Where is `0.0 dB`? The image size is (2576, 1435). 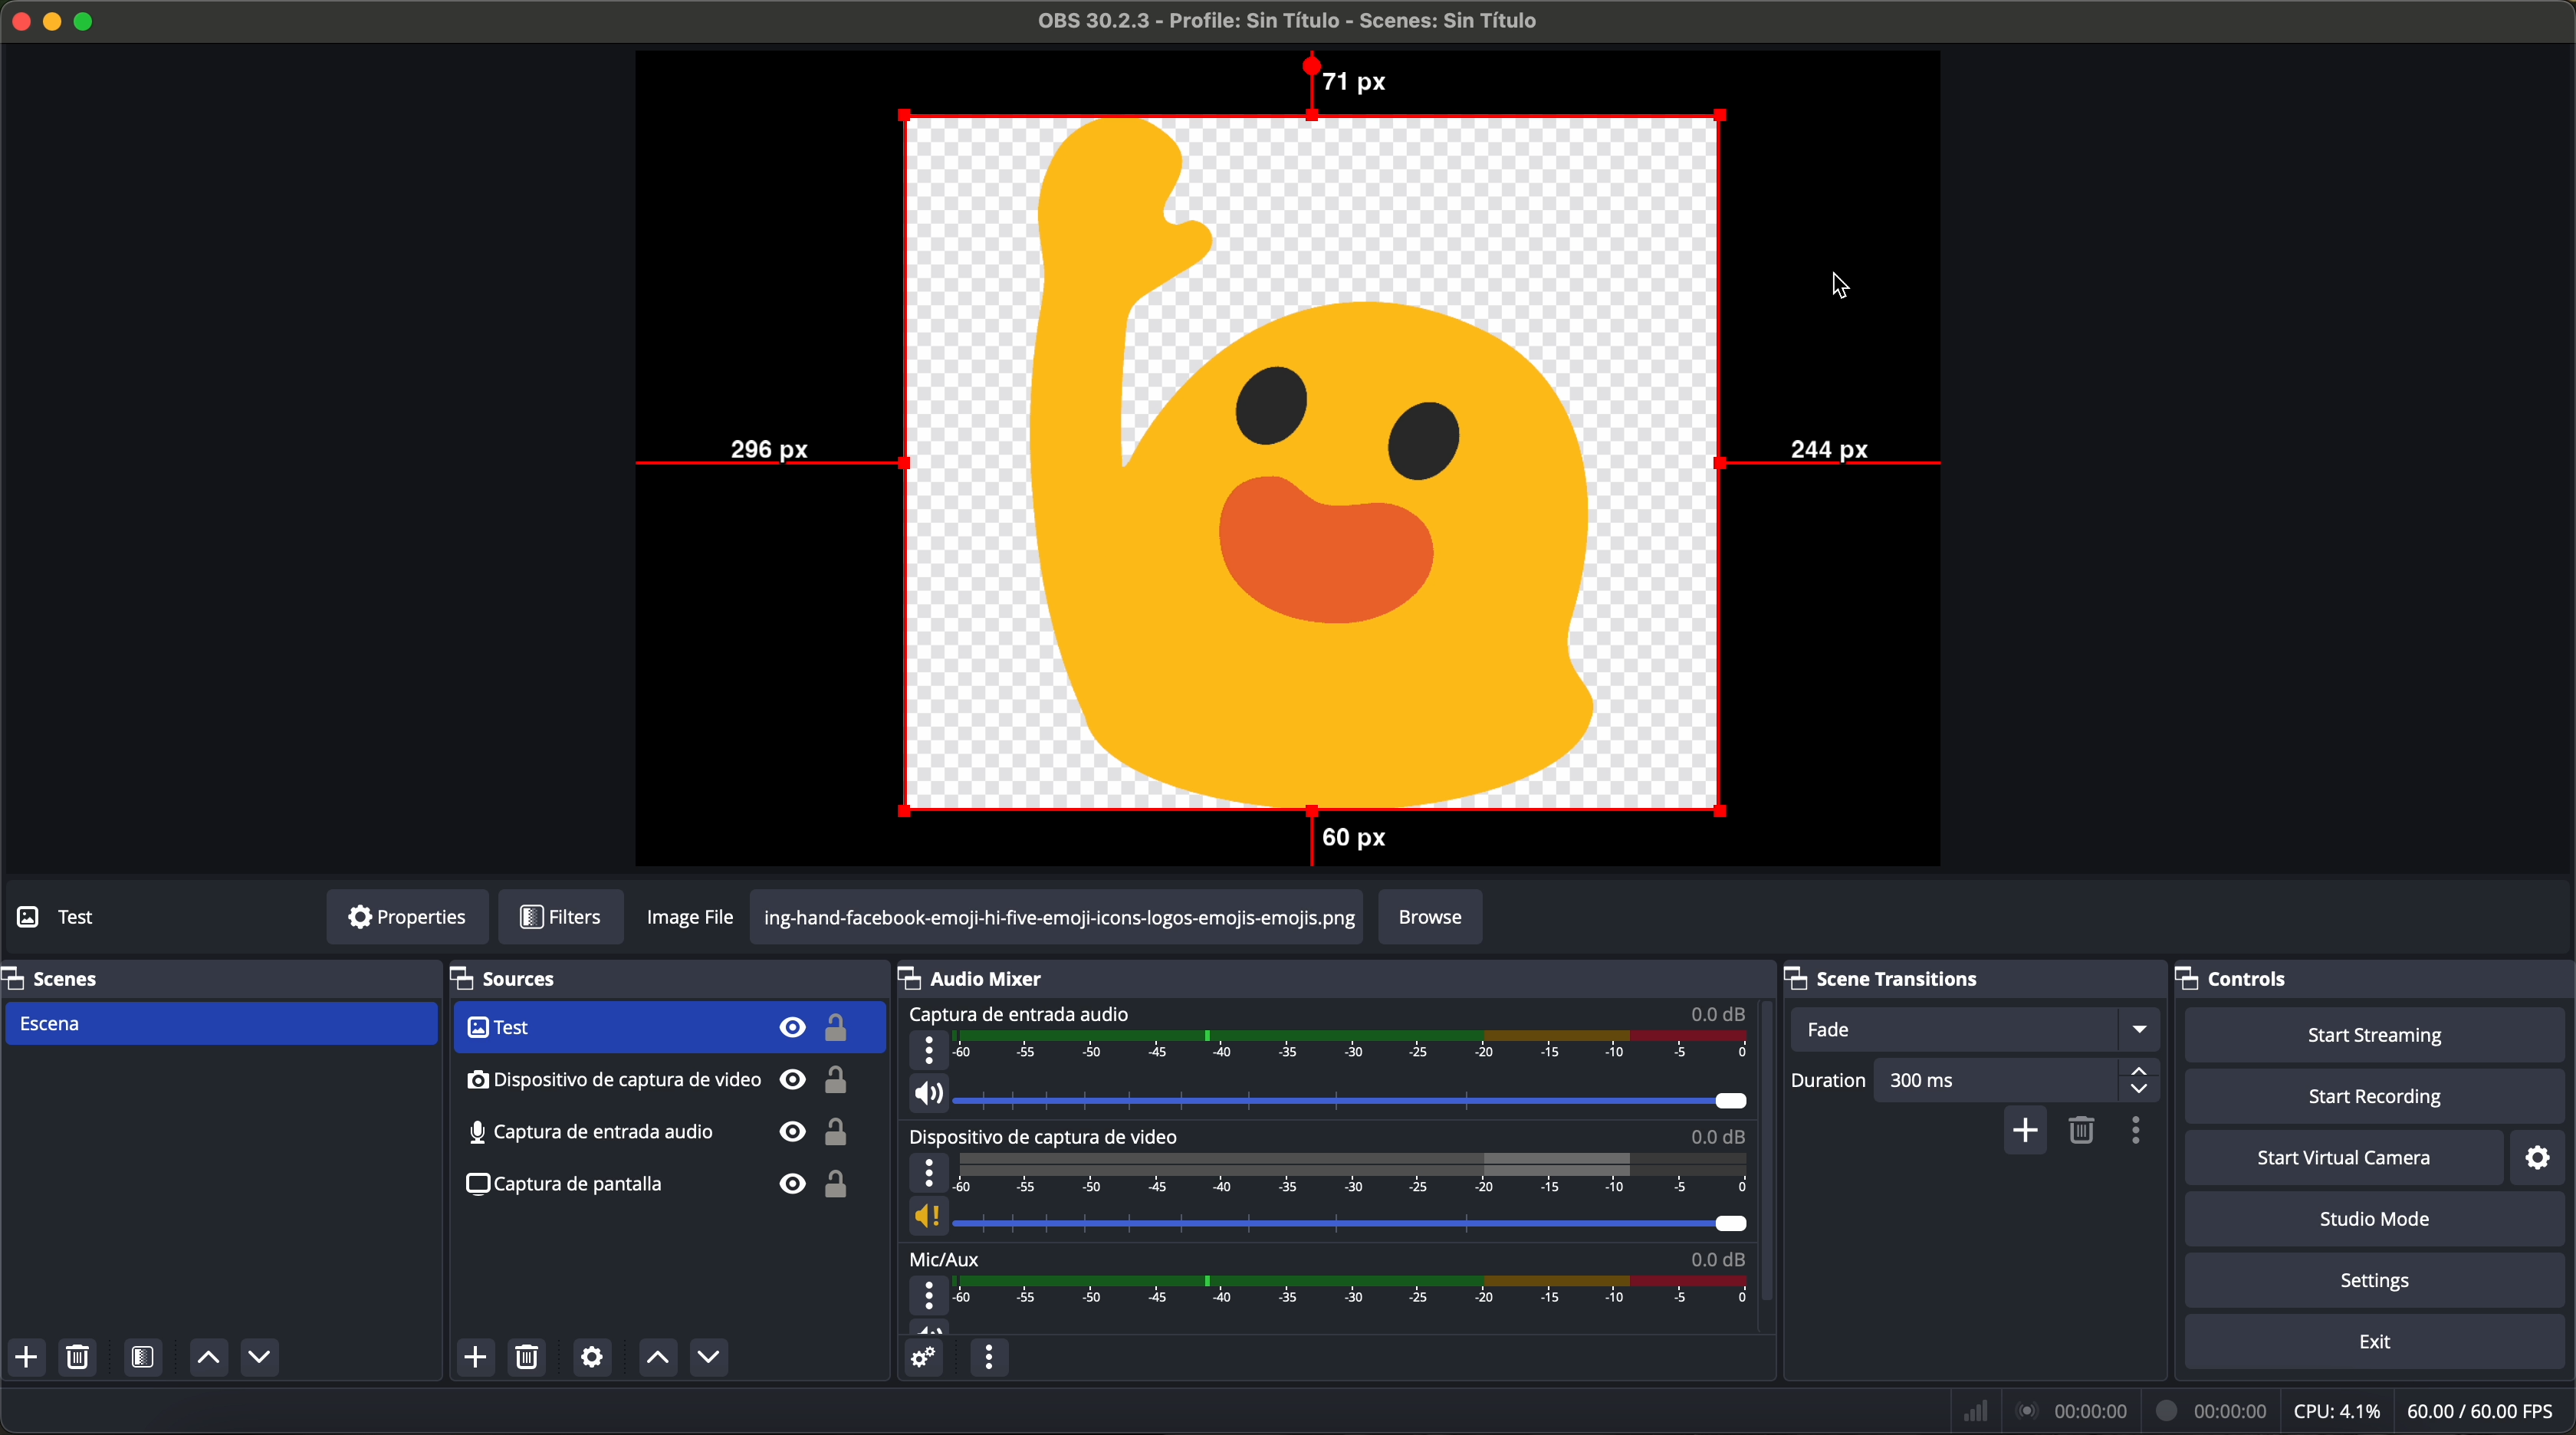
0.0 dB is located at coordinates (1717, 1255).